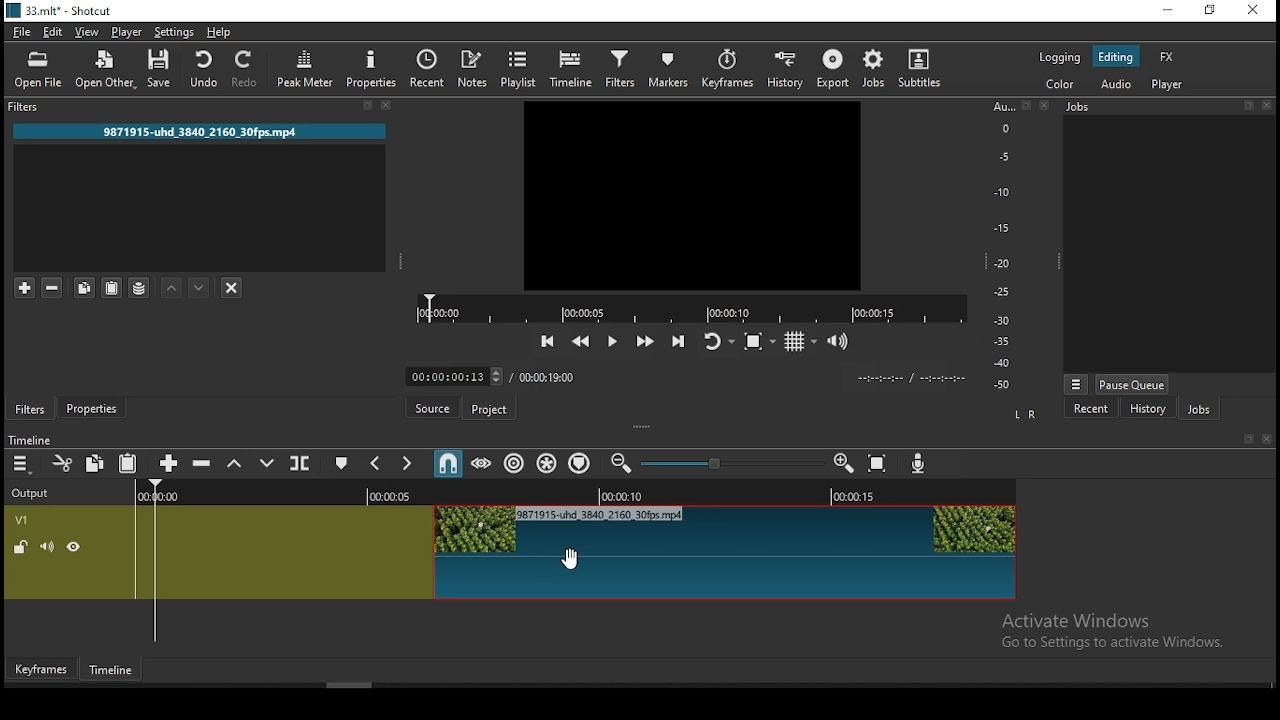  What do you see at coordinates (725, 544) in the screenshot?
I see `video clip` at bounding box center [725, 544].